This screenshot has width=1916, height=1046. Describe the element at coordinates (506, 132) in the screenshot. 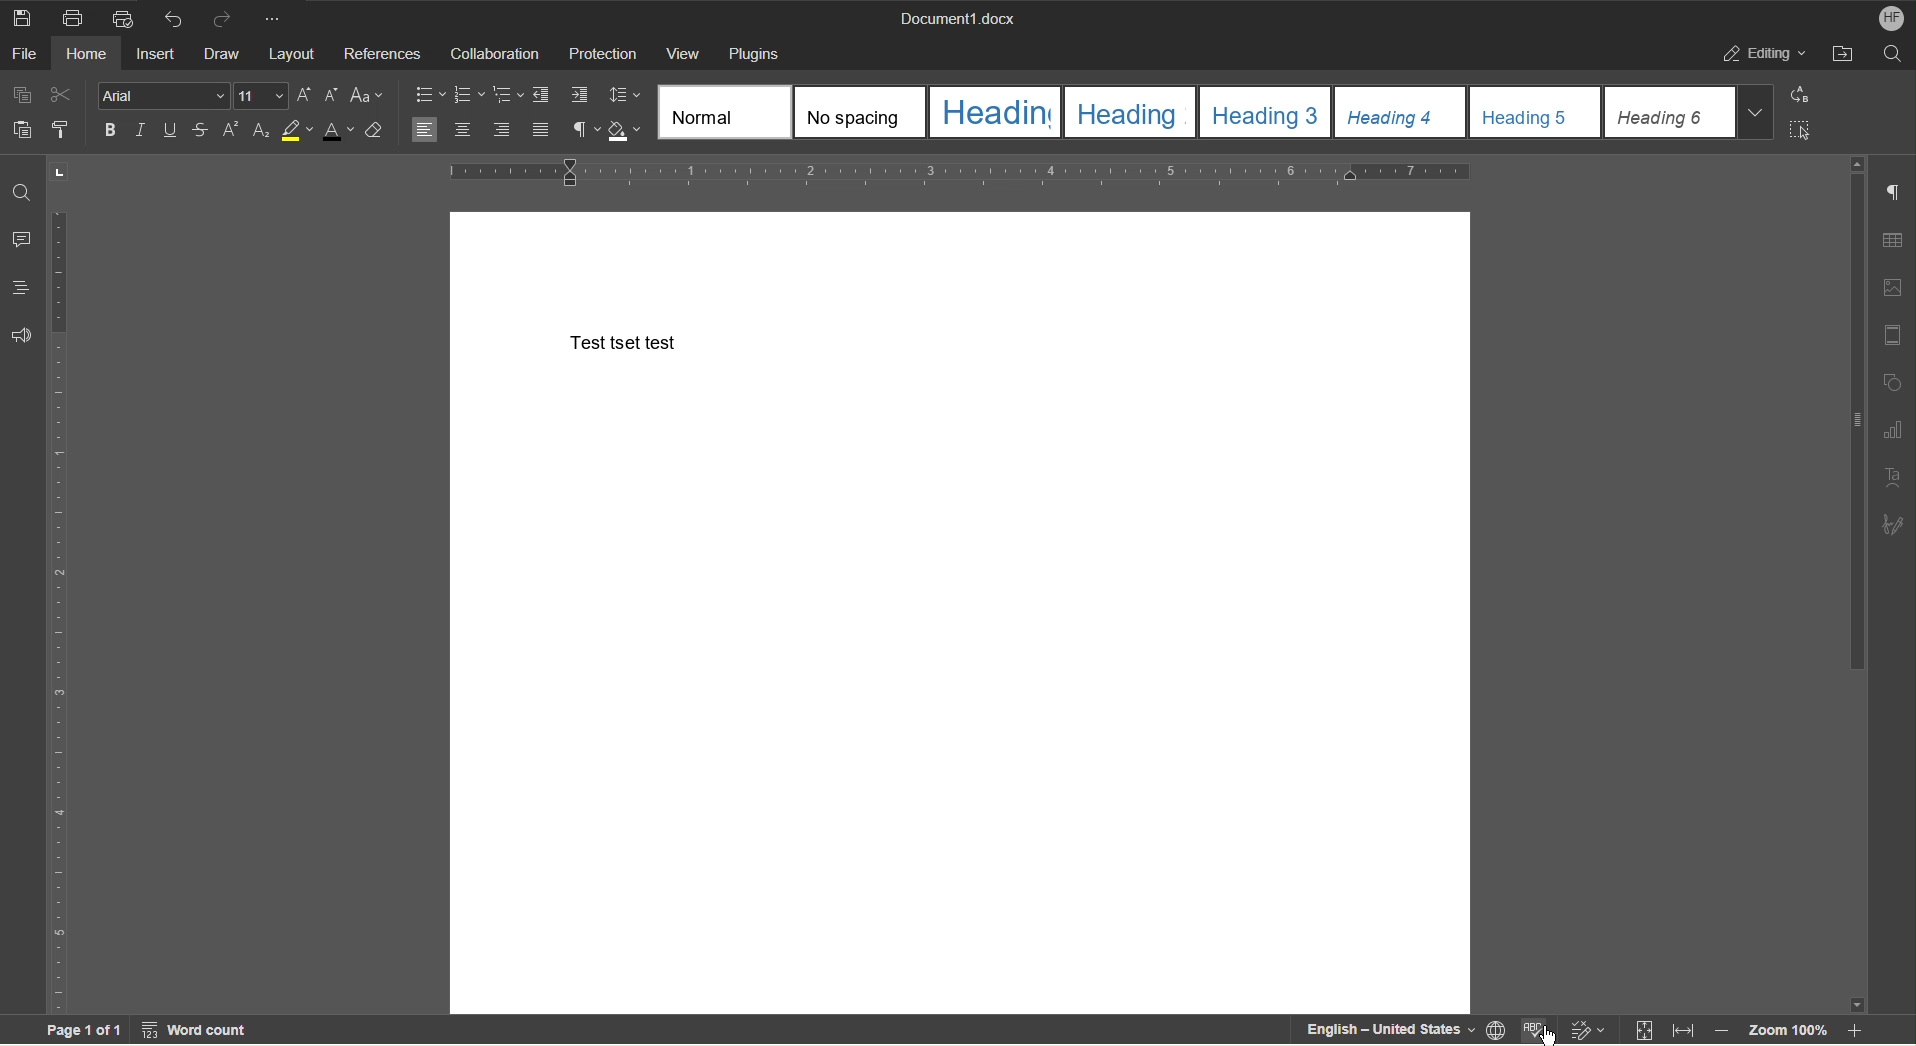

I see `Align Right` at that location.